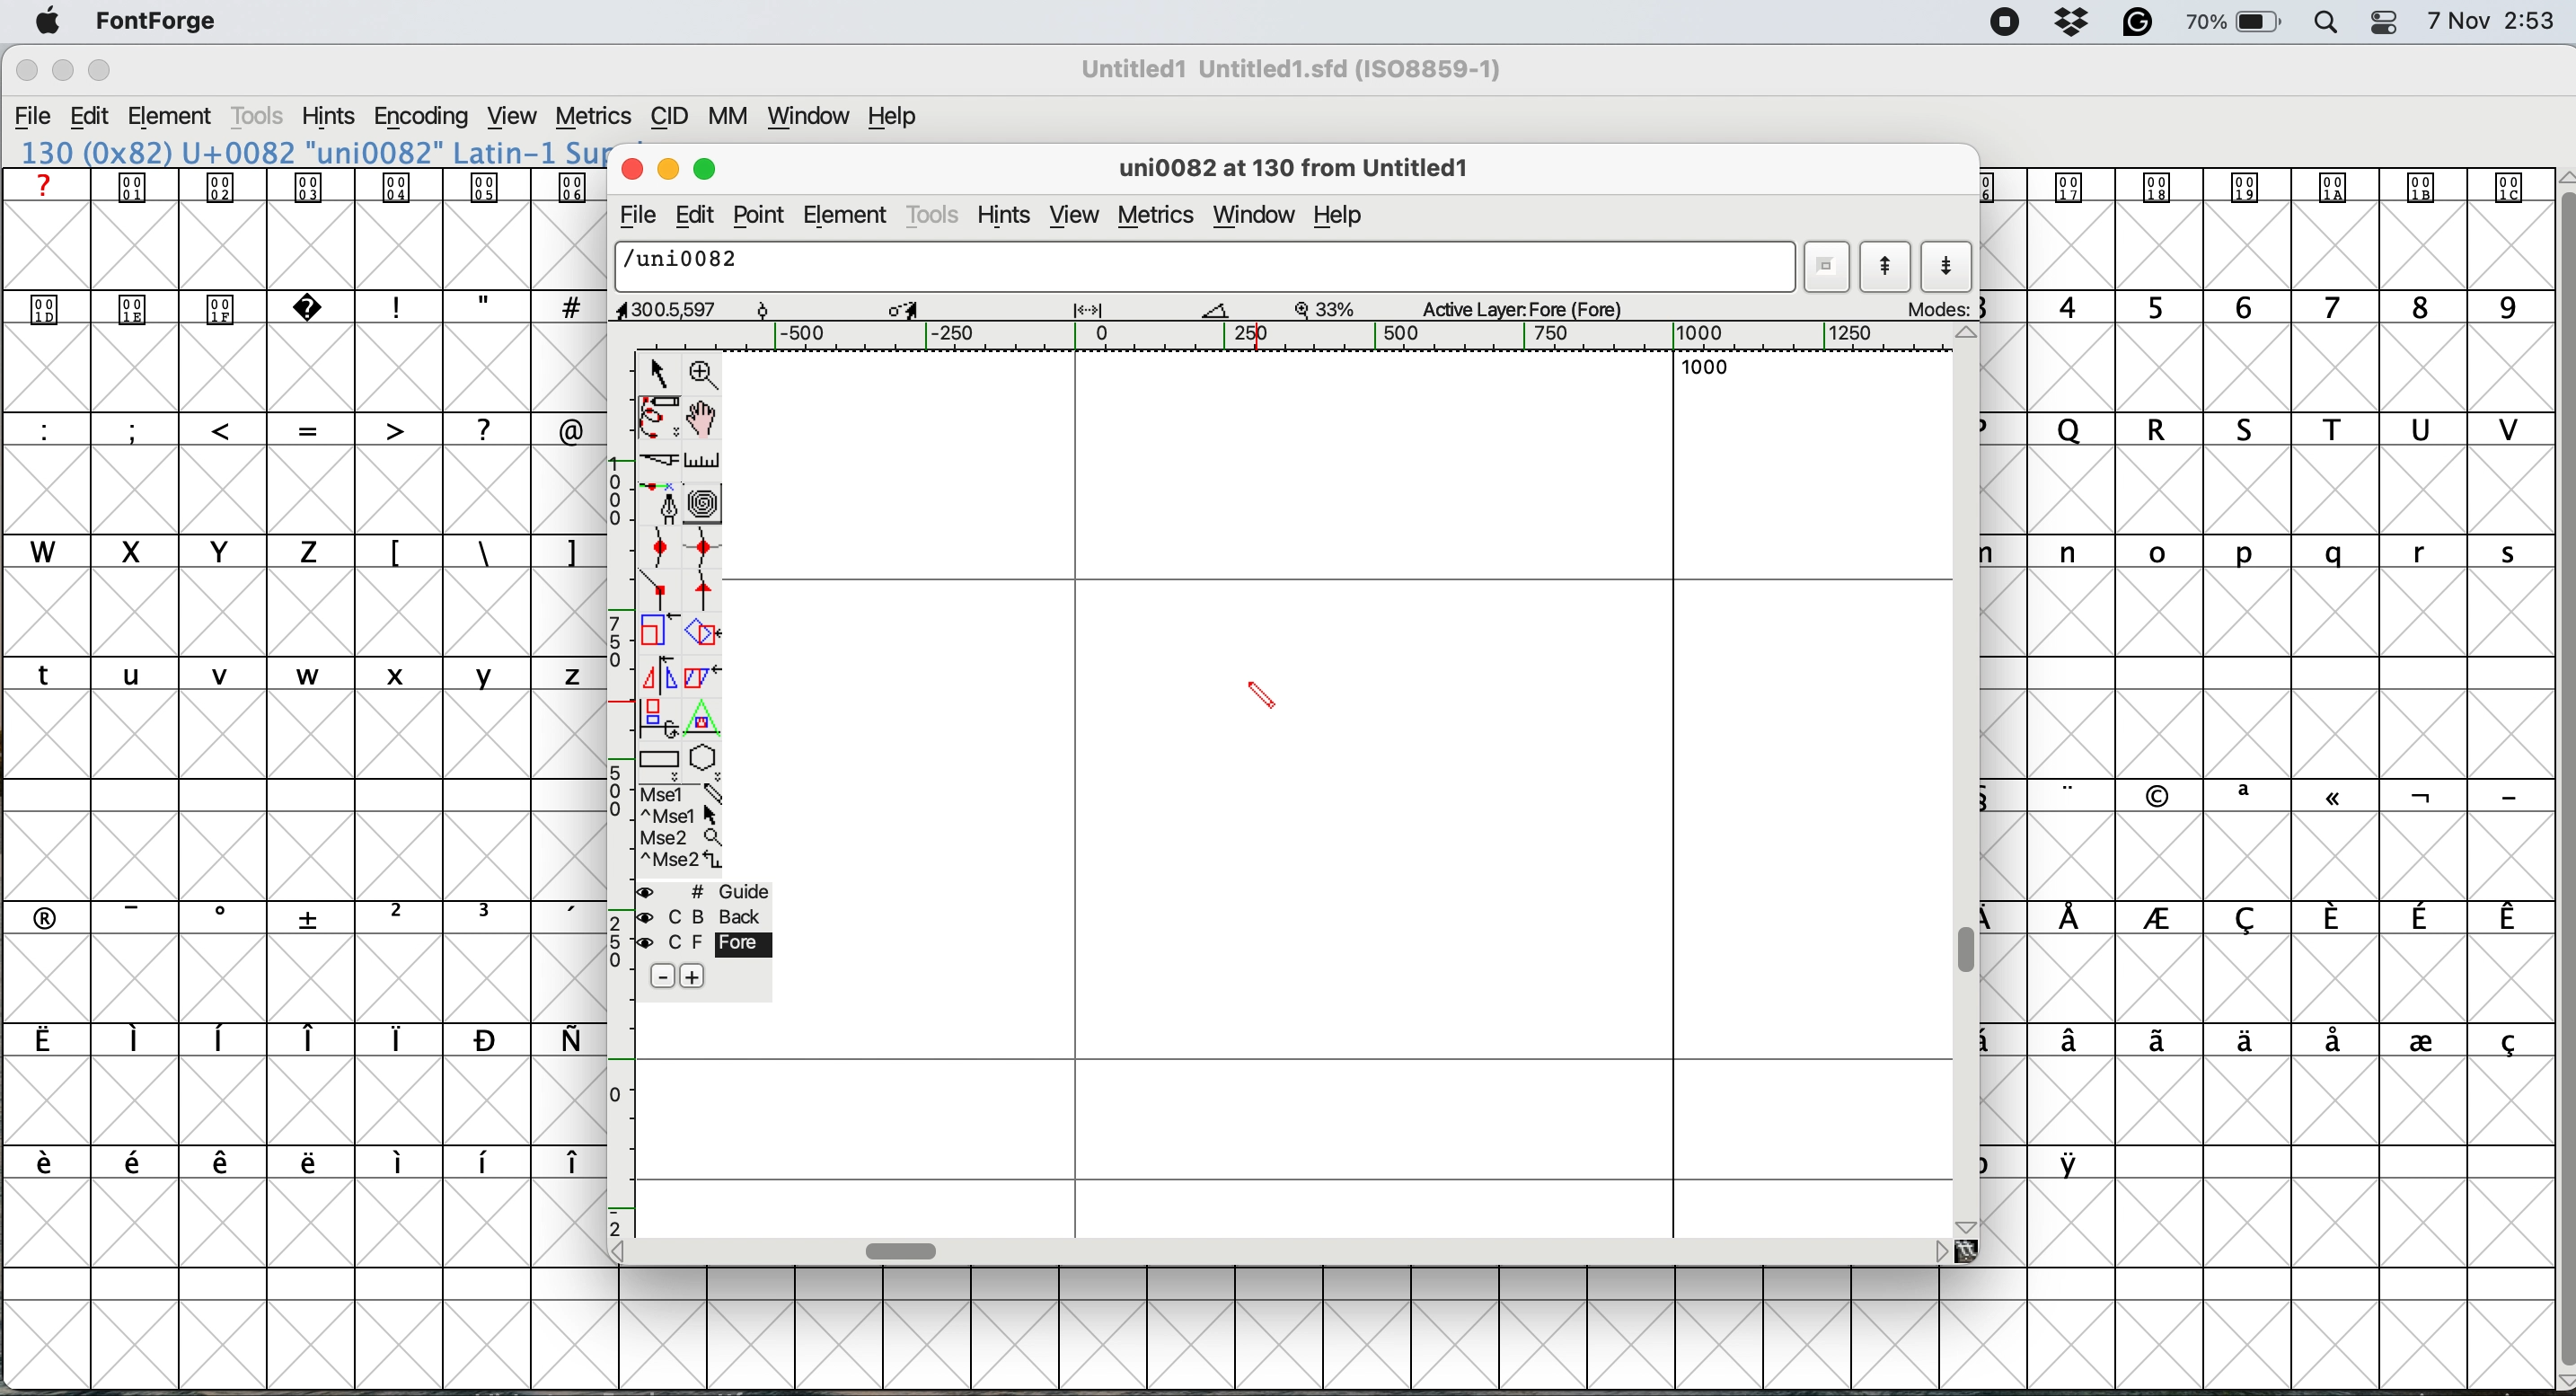  Describe the element at coordinates (156, 21) in the screenshot. I see `fontforge` at that location.